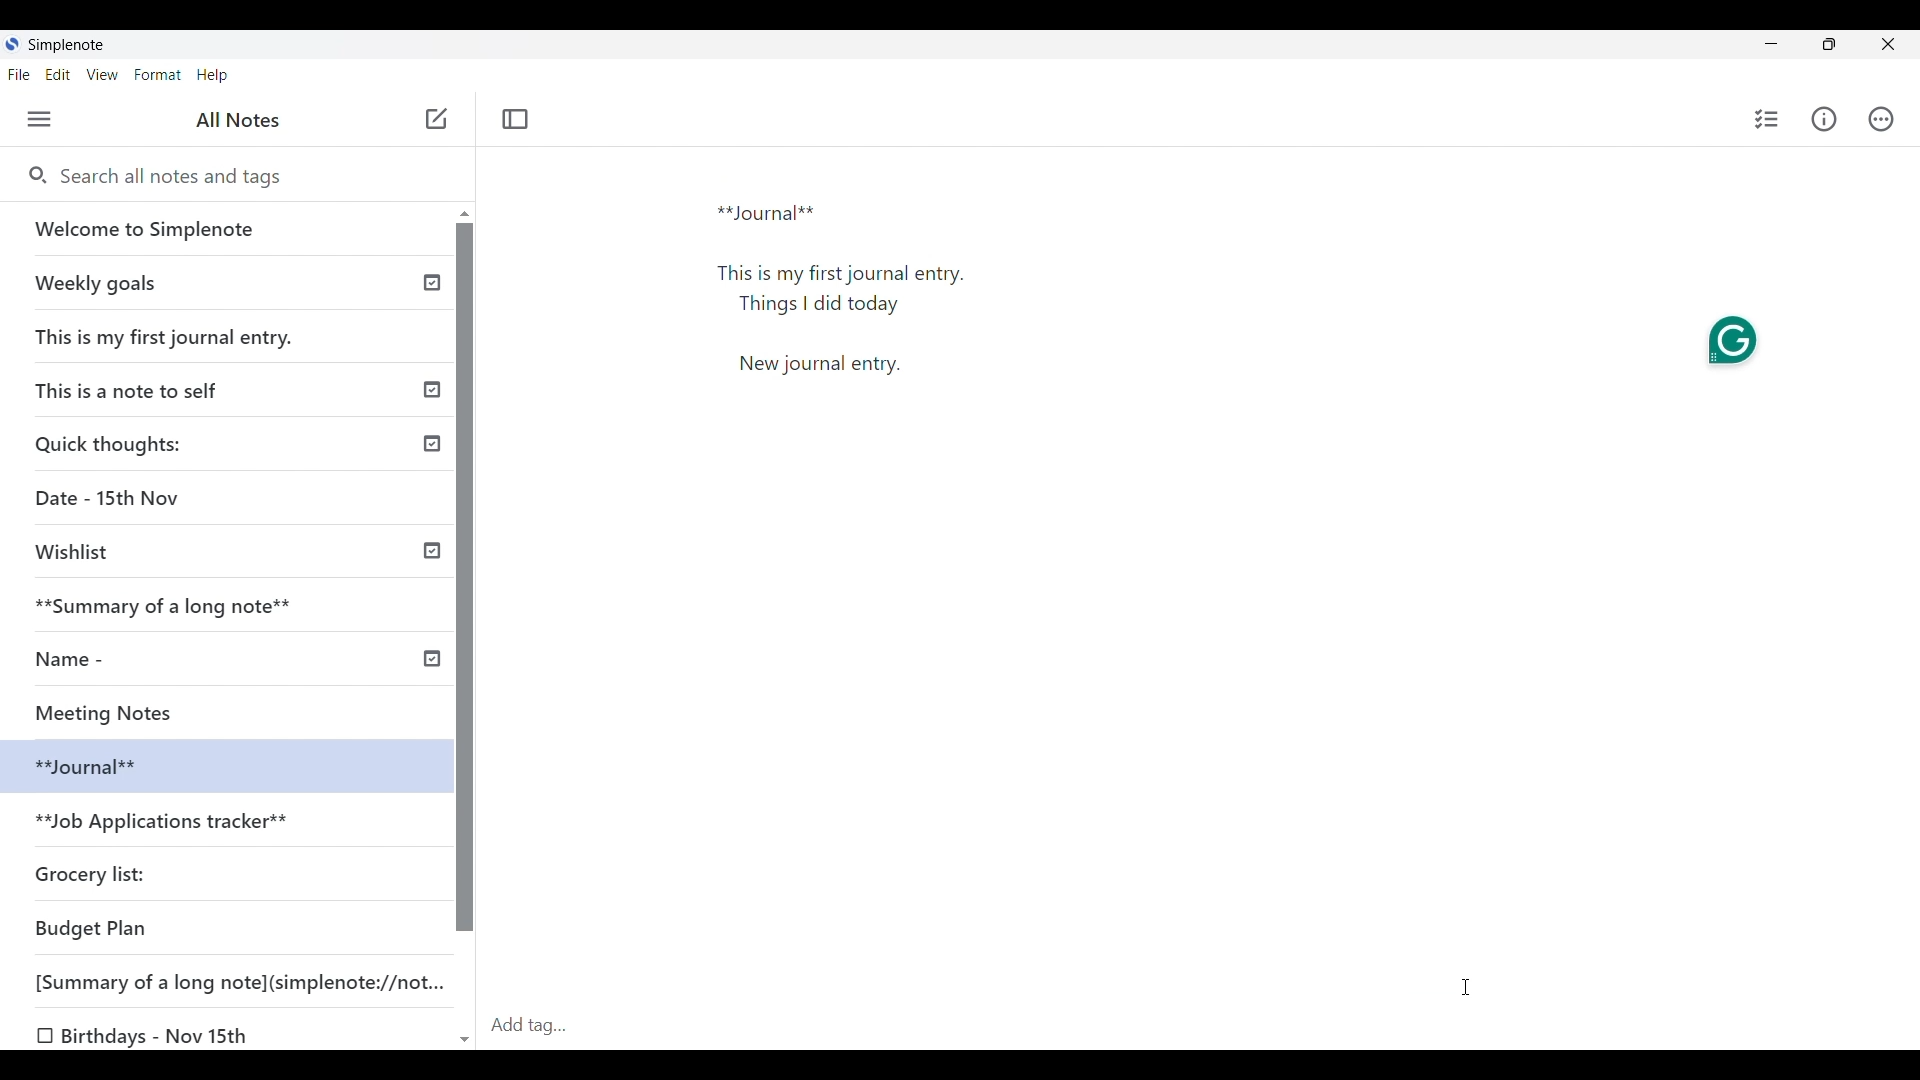 The image size is (1920, 1080). I want to click on Info, so click(1823, 118).